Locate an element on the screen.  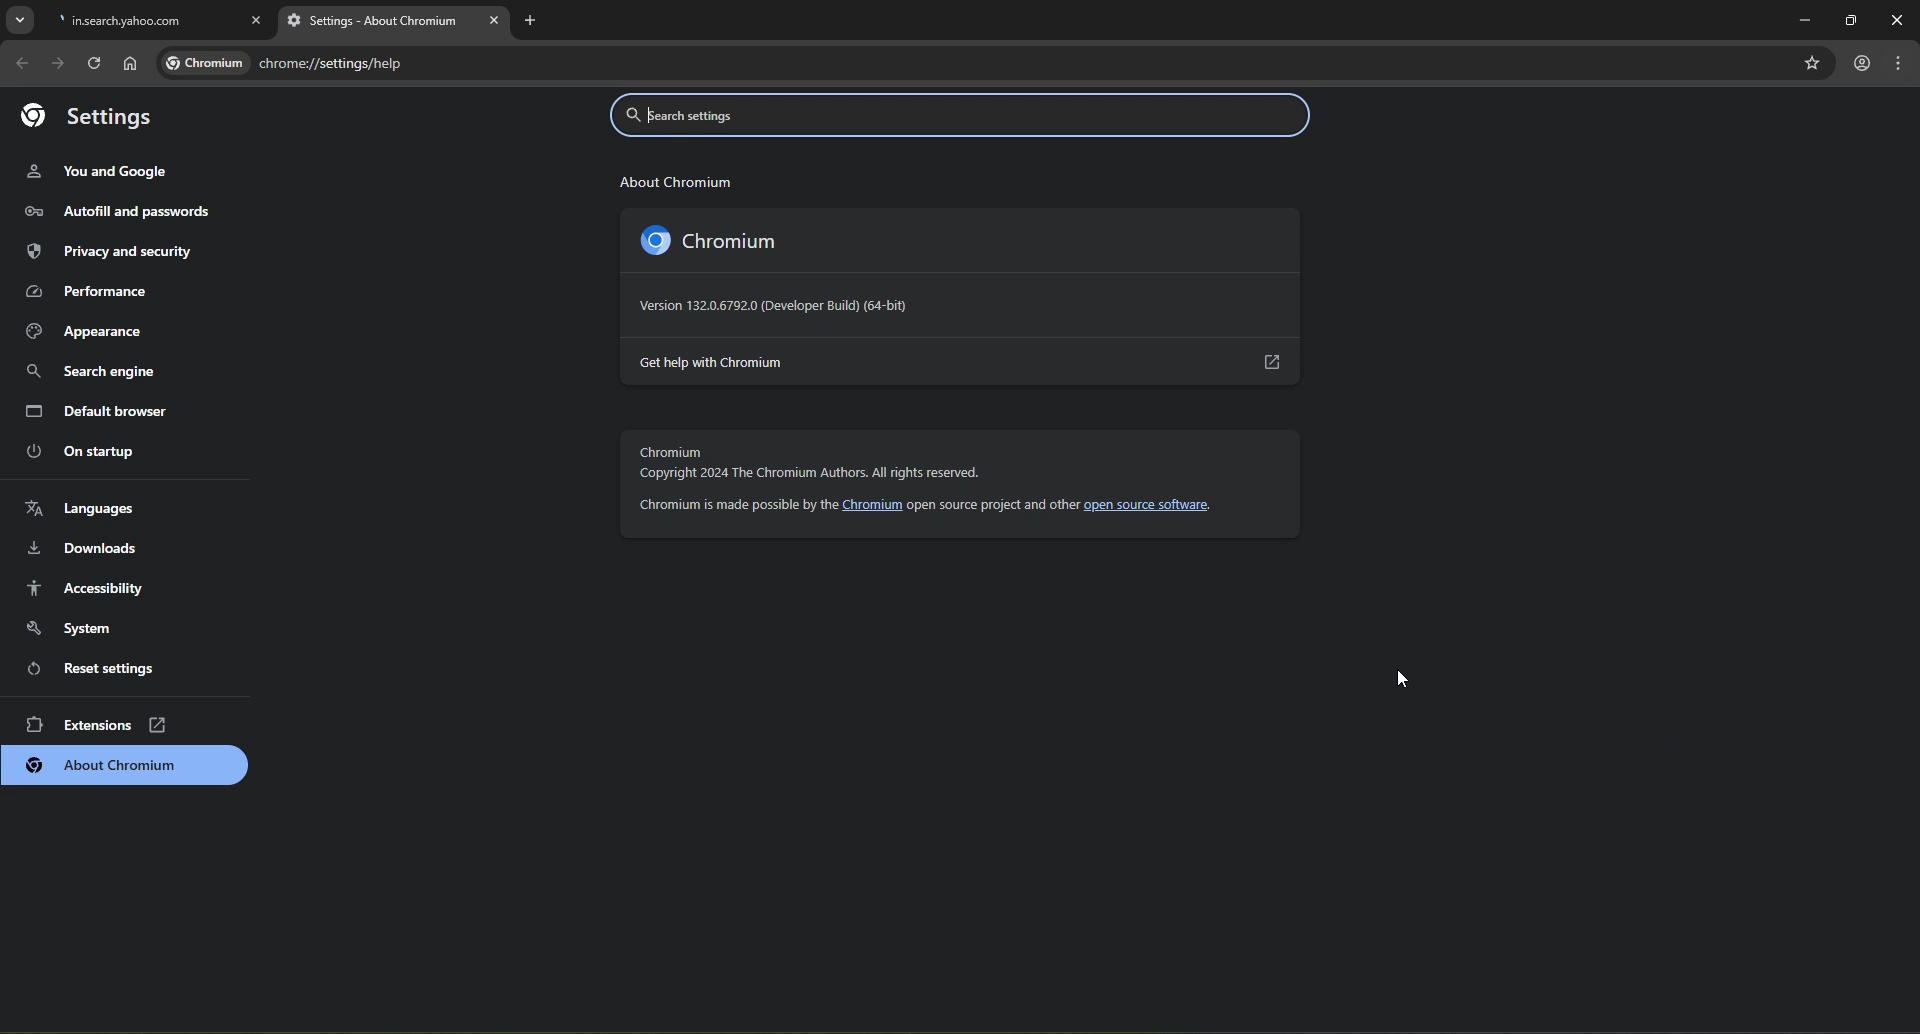
Add chromium is located at coordinates (127, 766).